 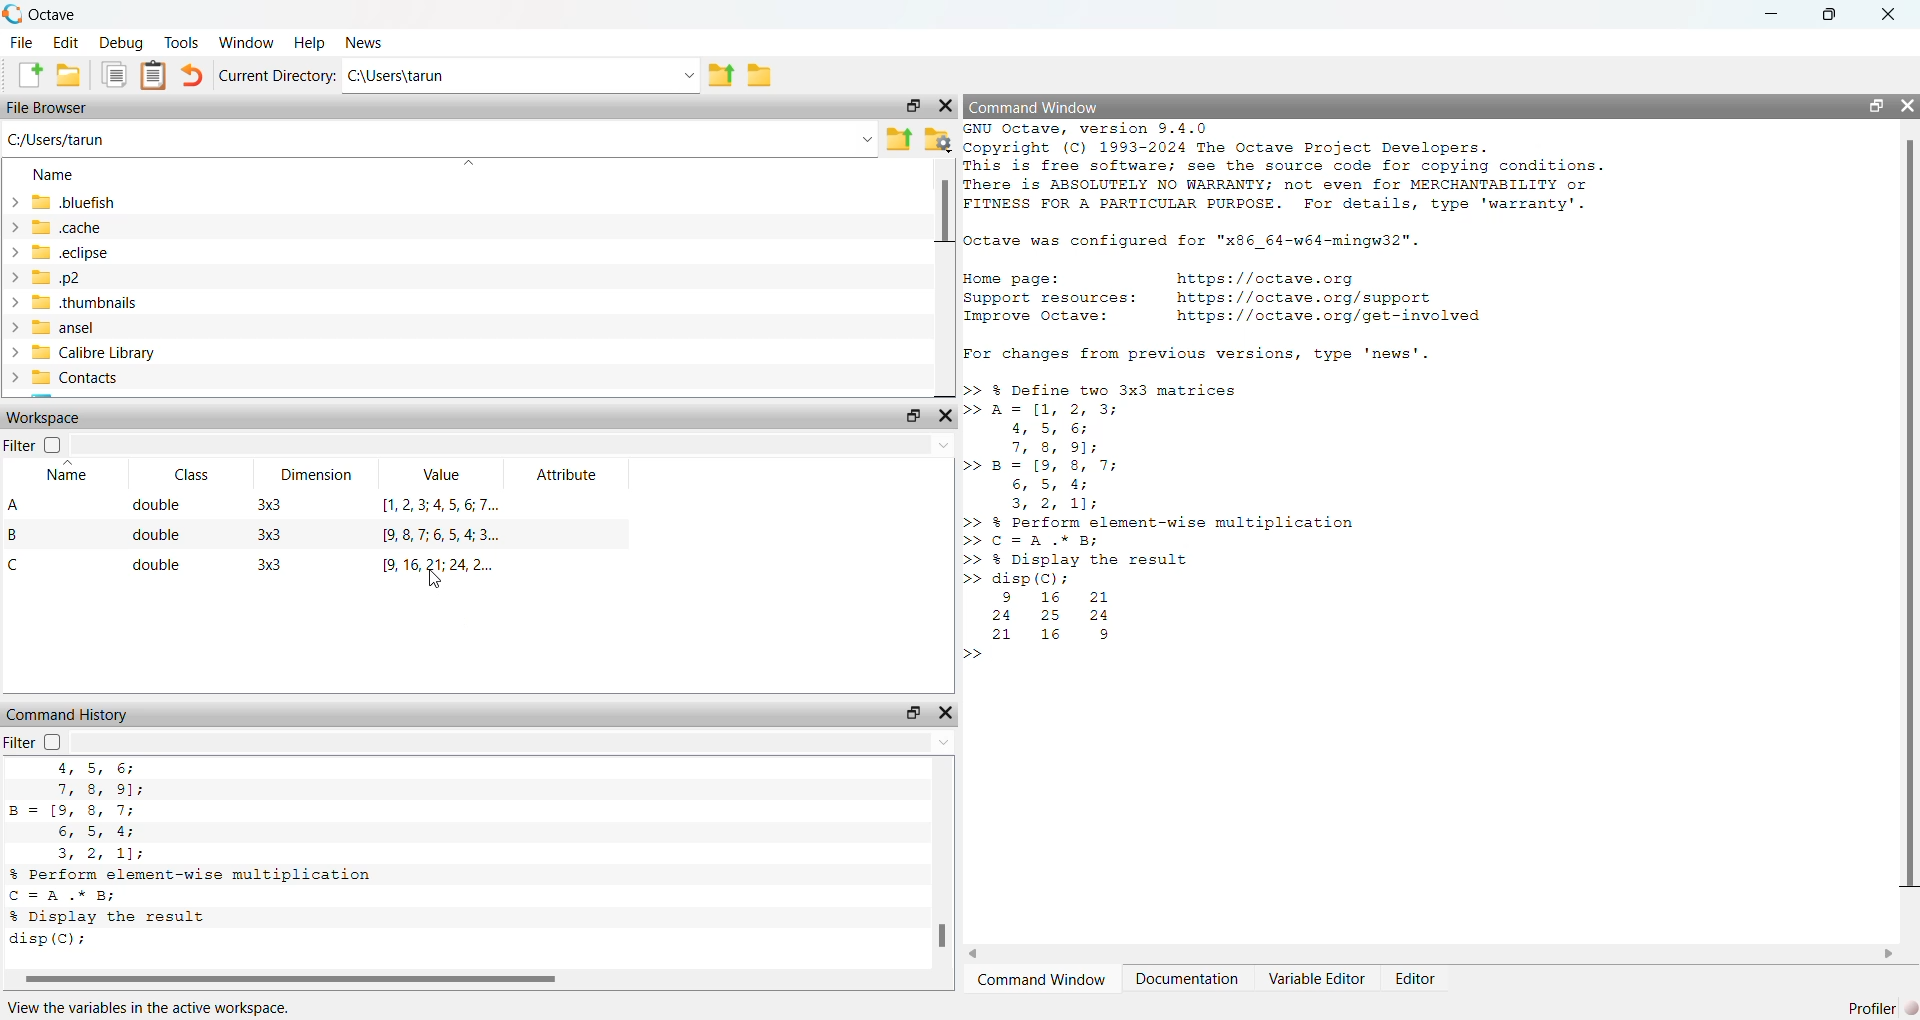 I want to click on minimize, so click(x=1771, y=17).